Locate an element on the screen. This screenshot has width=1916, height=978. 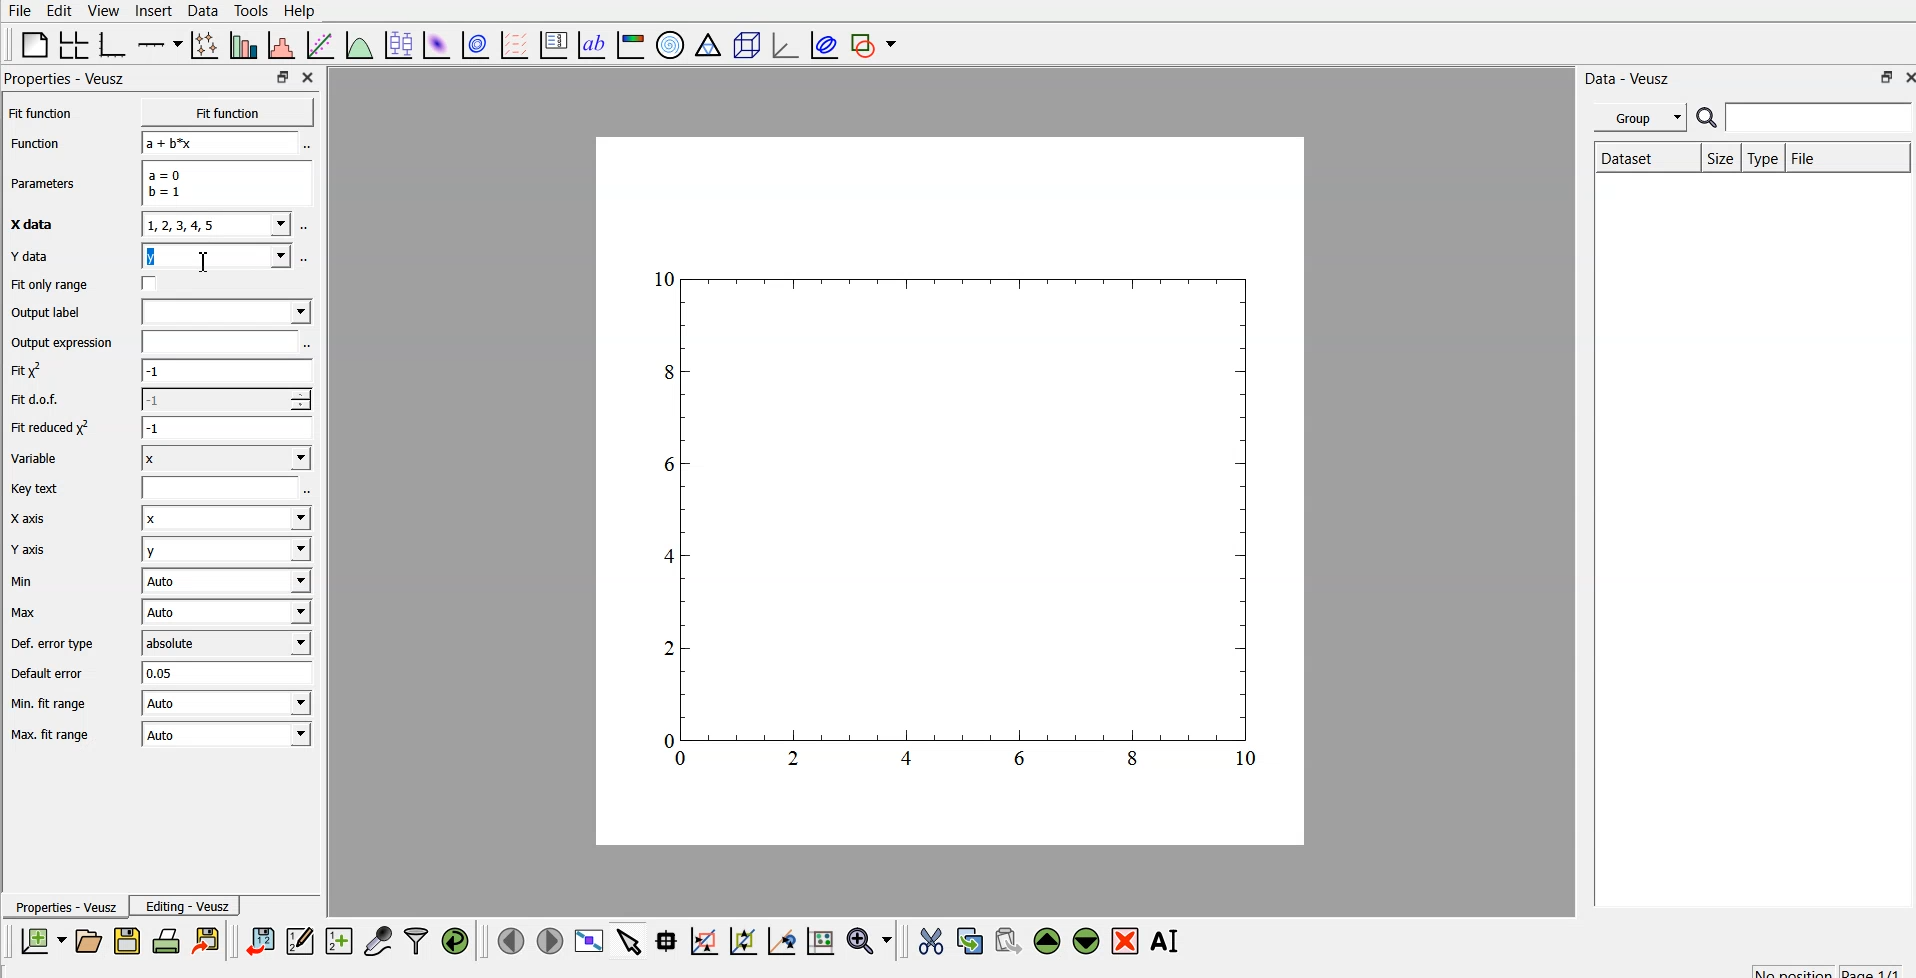
fit y^2 is located at coordinates (48, 372).